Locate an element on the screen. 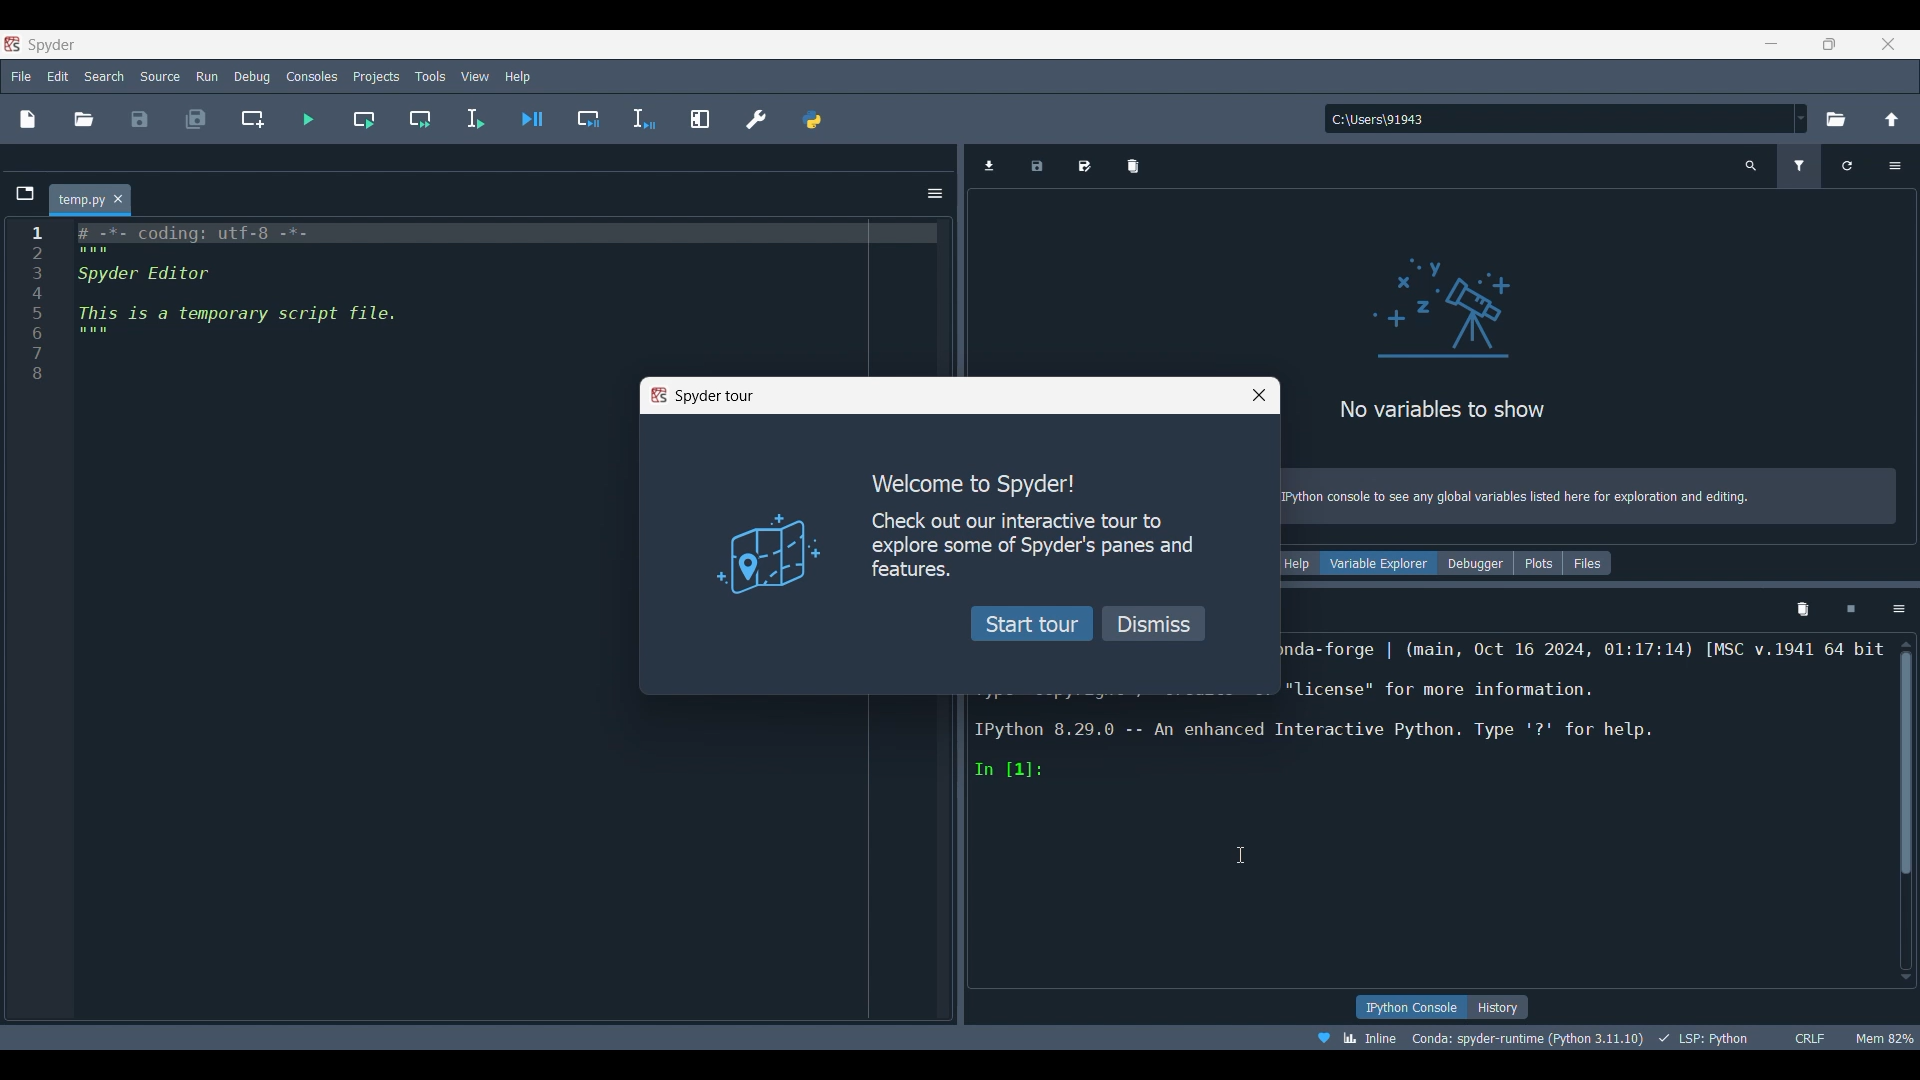 This screenshot has width=1920, height=1080. Maximize current pane is located at coordinates (701, 119).